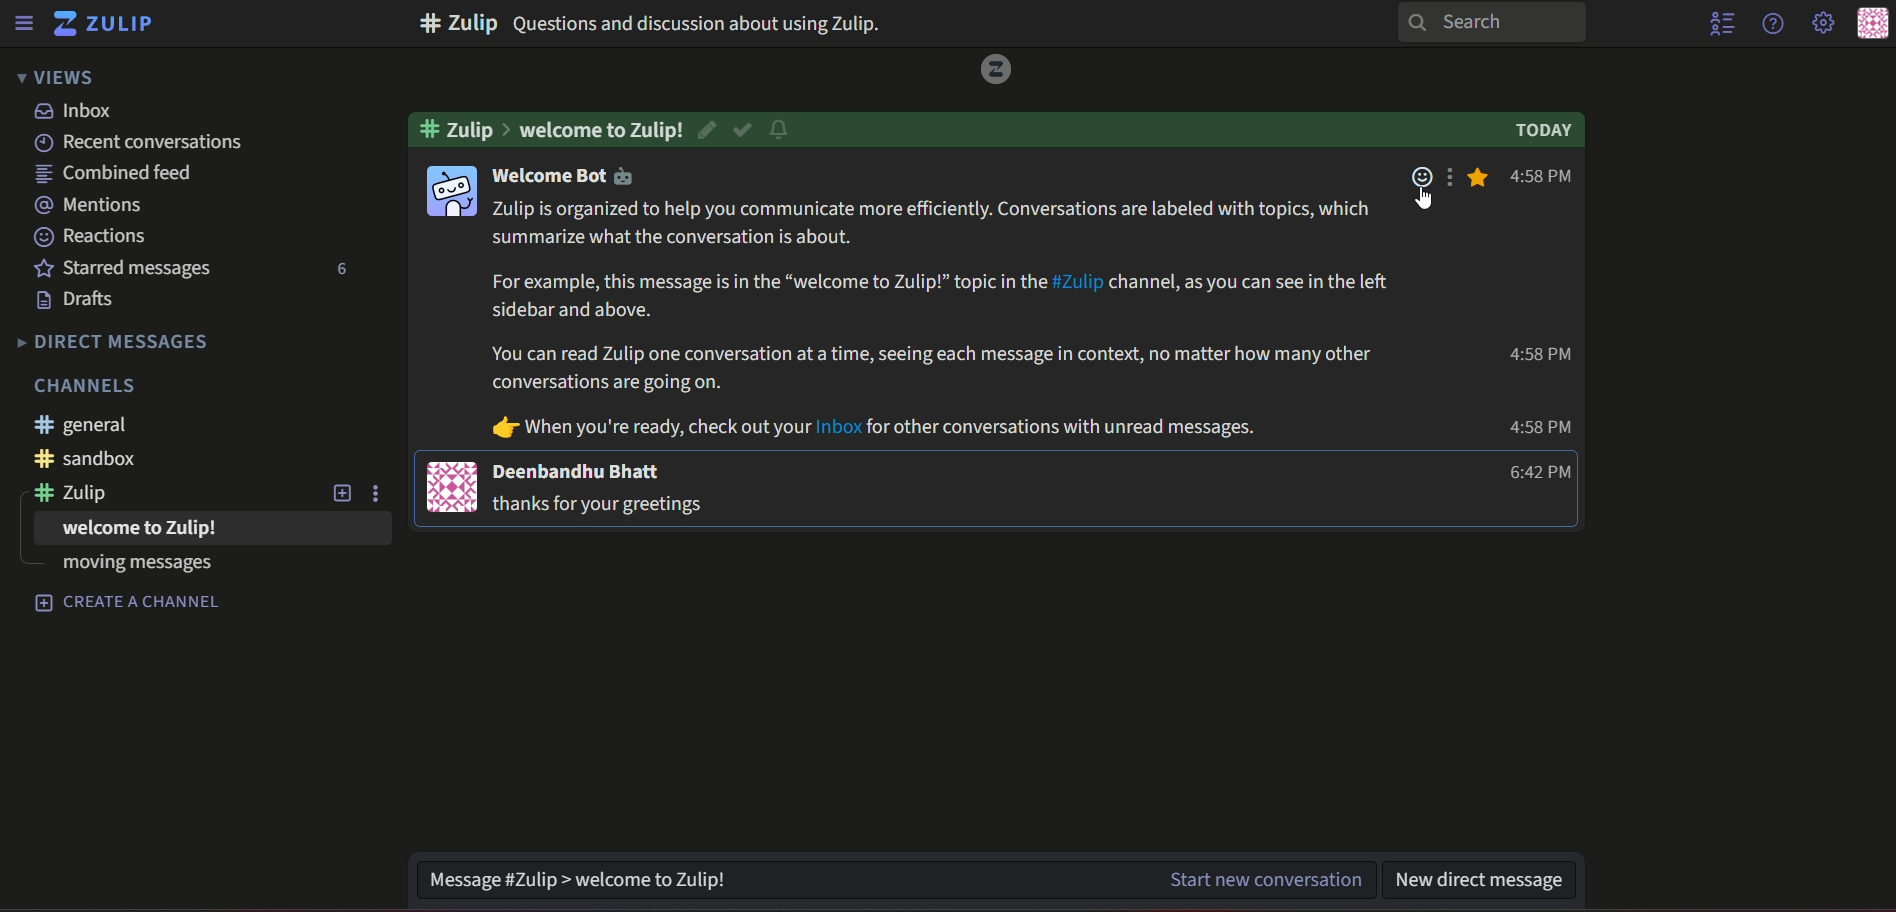 The height and width of the screenshot is (912, 1896). What do you see at coordinates (147, 143) in the screenshot?
I see `Recent conversations` at bounding box center [147, 143].